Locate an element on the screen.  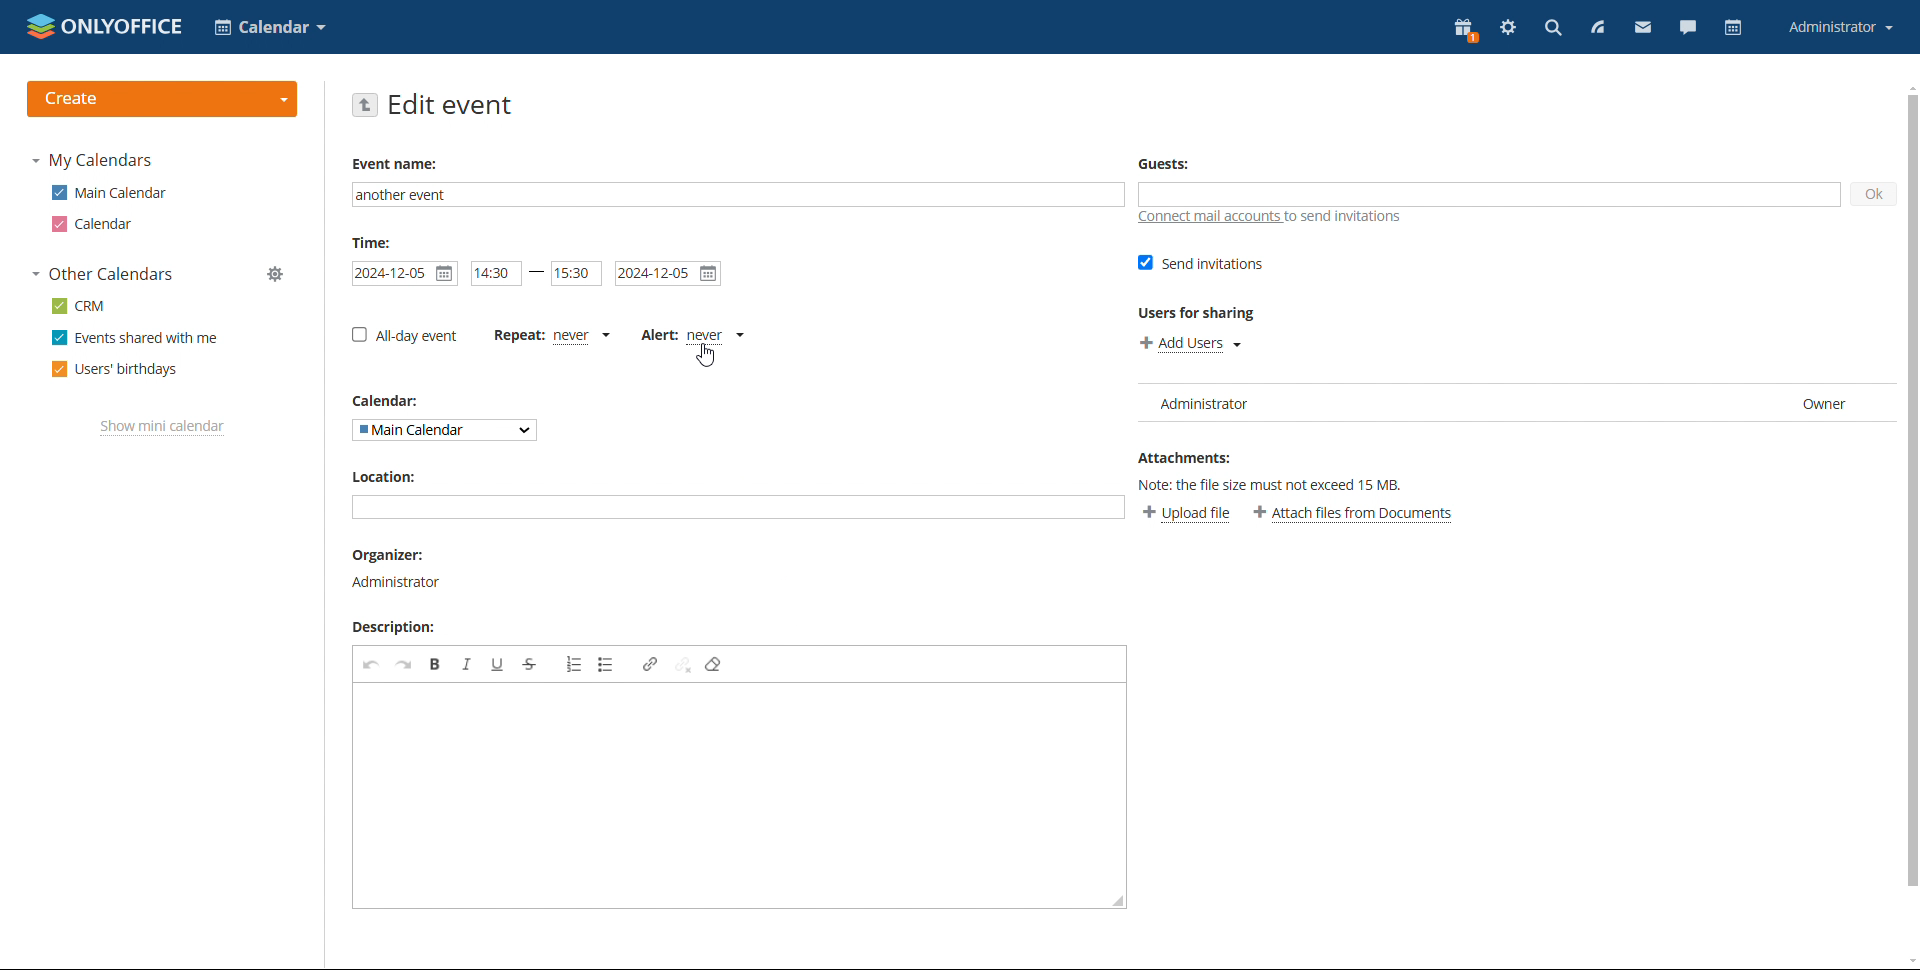
create is located at coordinates (163, 99).